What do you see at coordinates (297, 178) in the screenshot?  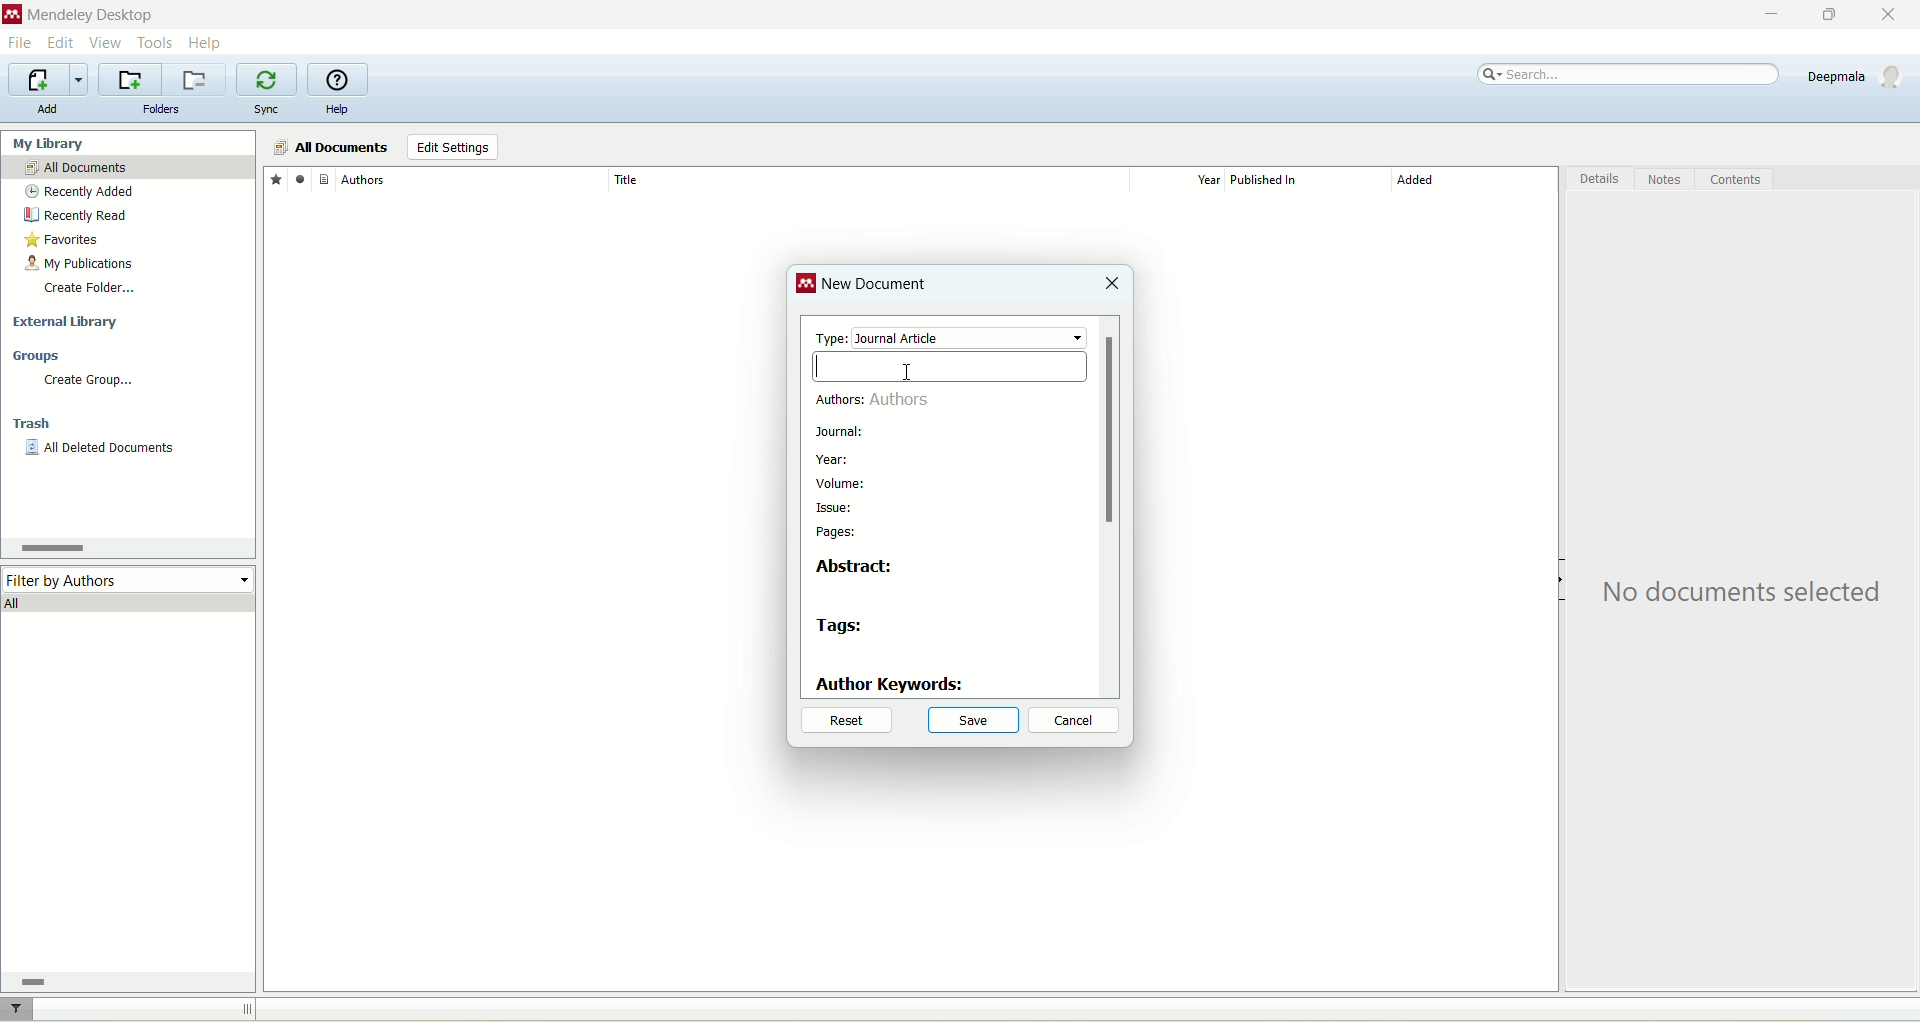 I see `read/unread` at bounding box center [297, 178].